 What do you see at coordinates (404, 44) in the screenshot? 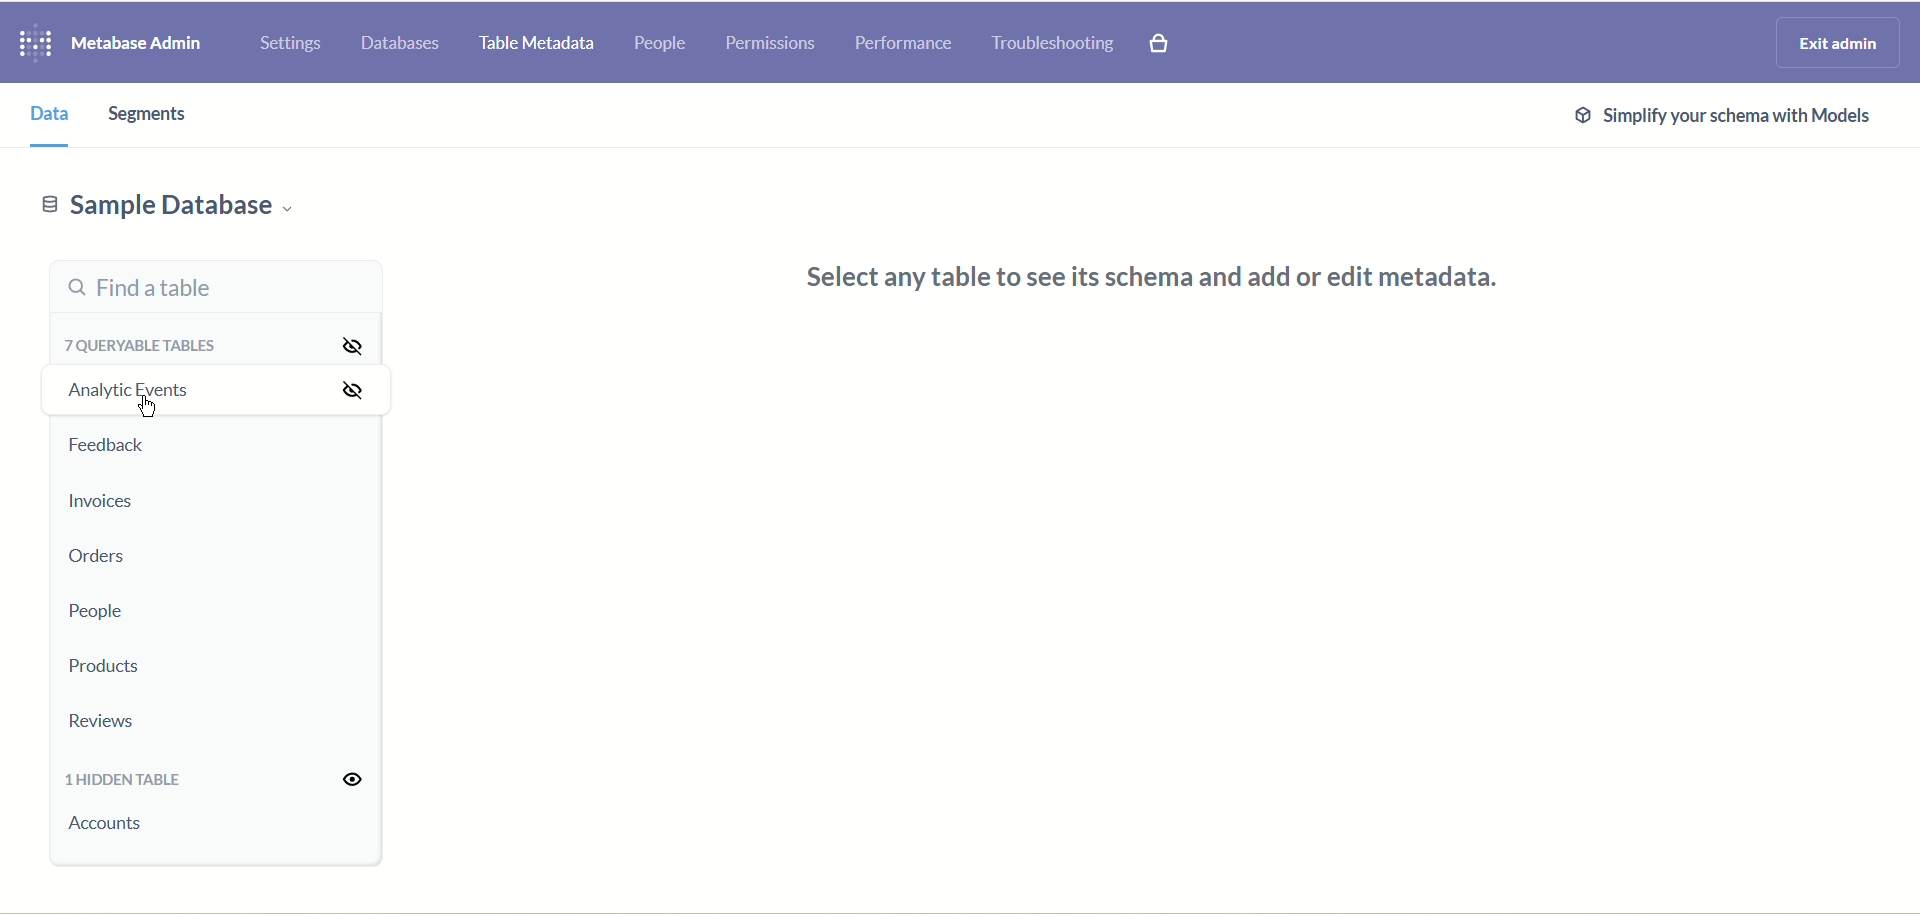
I see `database` at bounding box center [404, 44].